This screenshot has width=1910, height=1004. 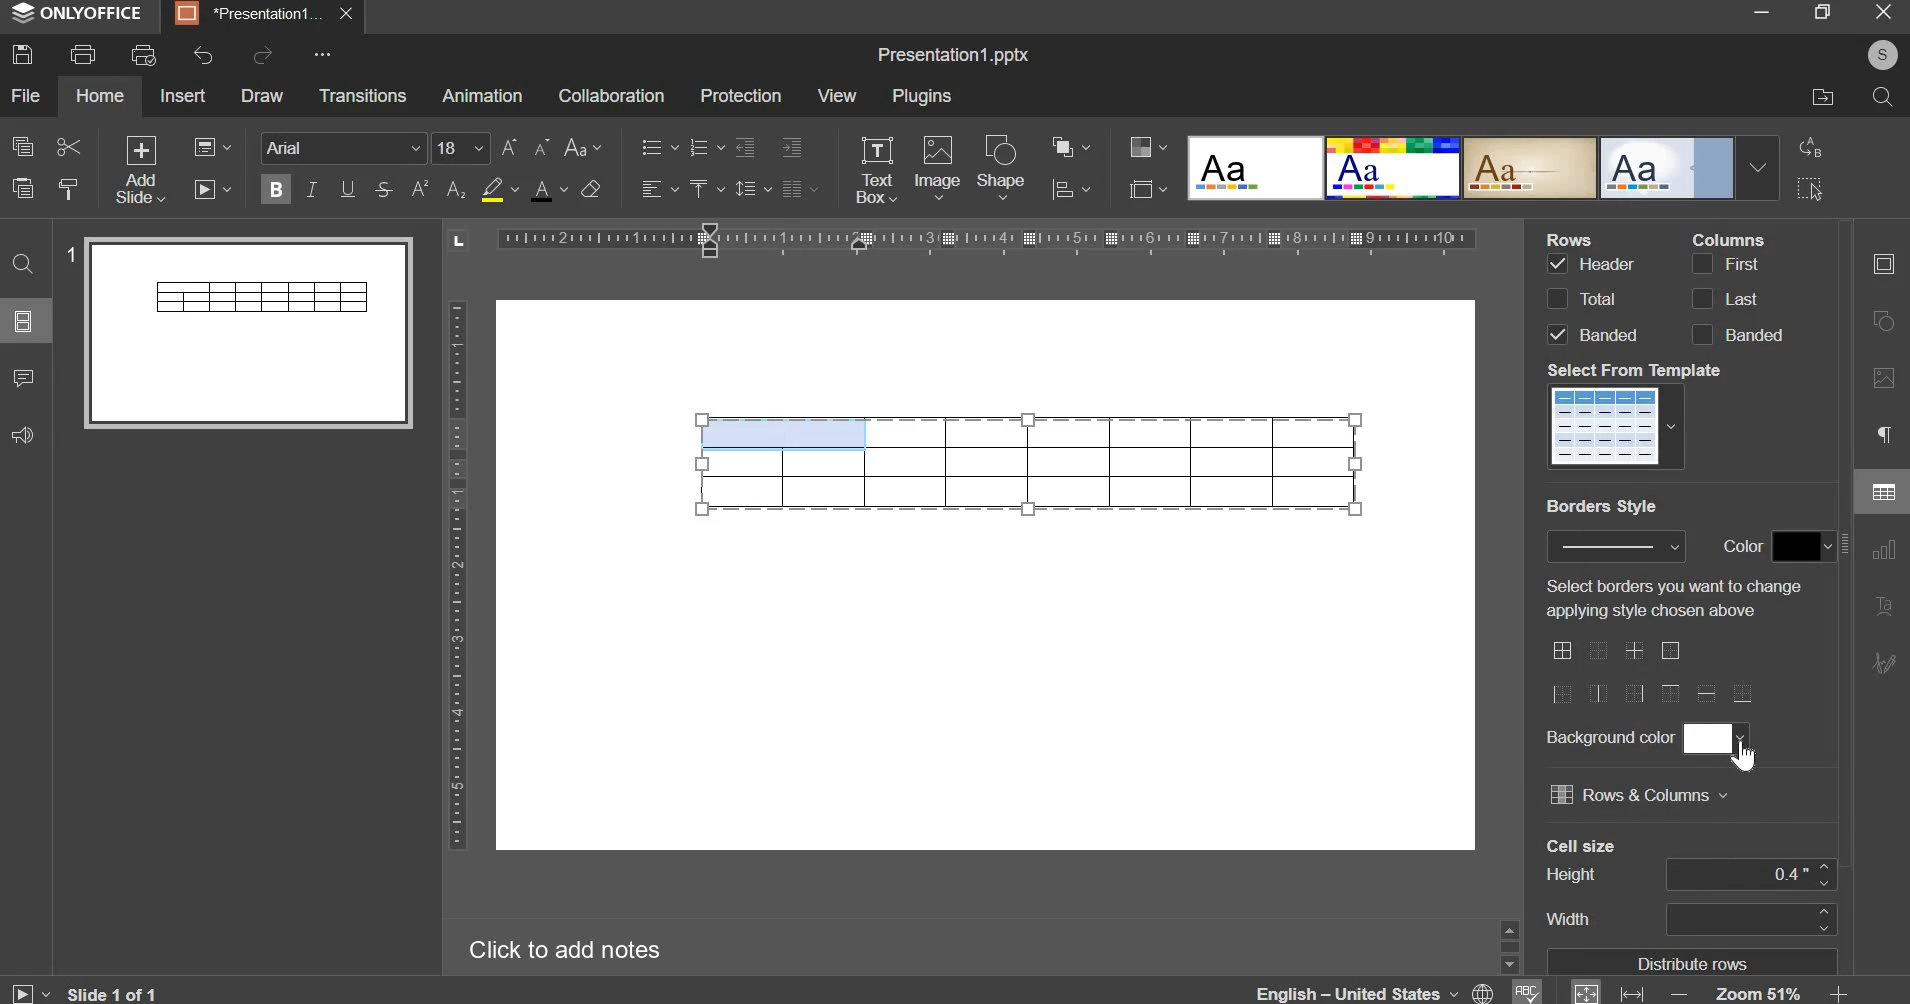 What do you see at coordinates (1619, 425) in the screenshot?
I see `template` at bounding box center [1619, 425].